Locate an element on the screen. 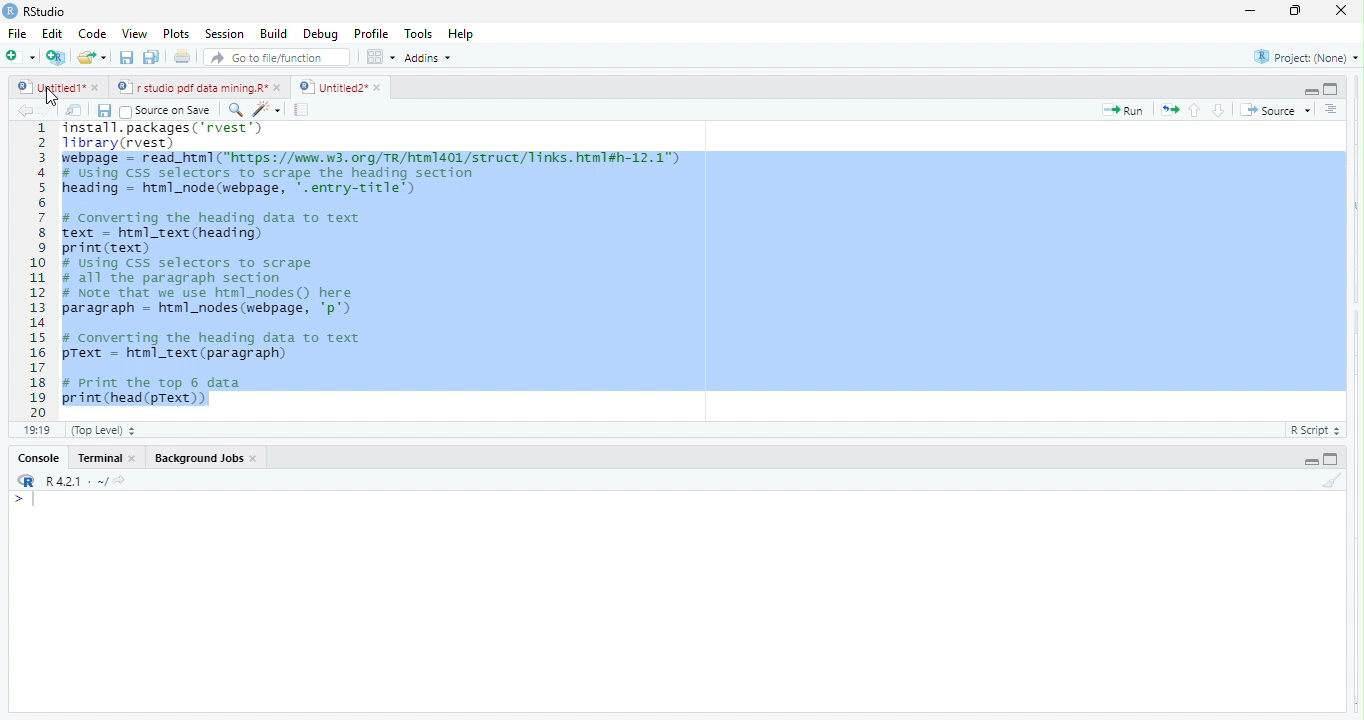 The image size is (1364, 720). new file is located at coordinates (20, 56).